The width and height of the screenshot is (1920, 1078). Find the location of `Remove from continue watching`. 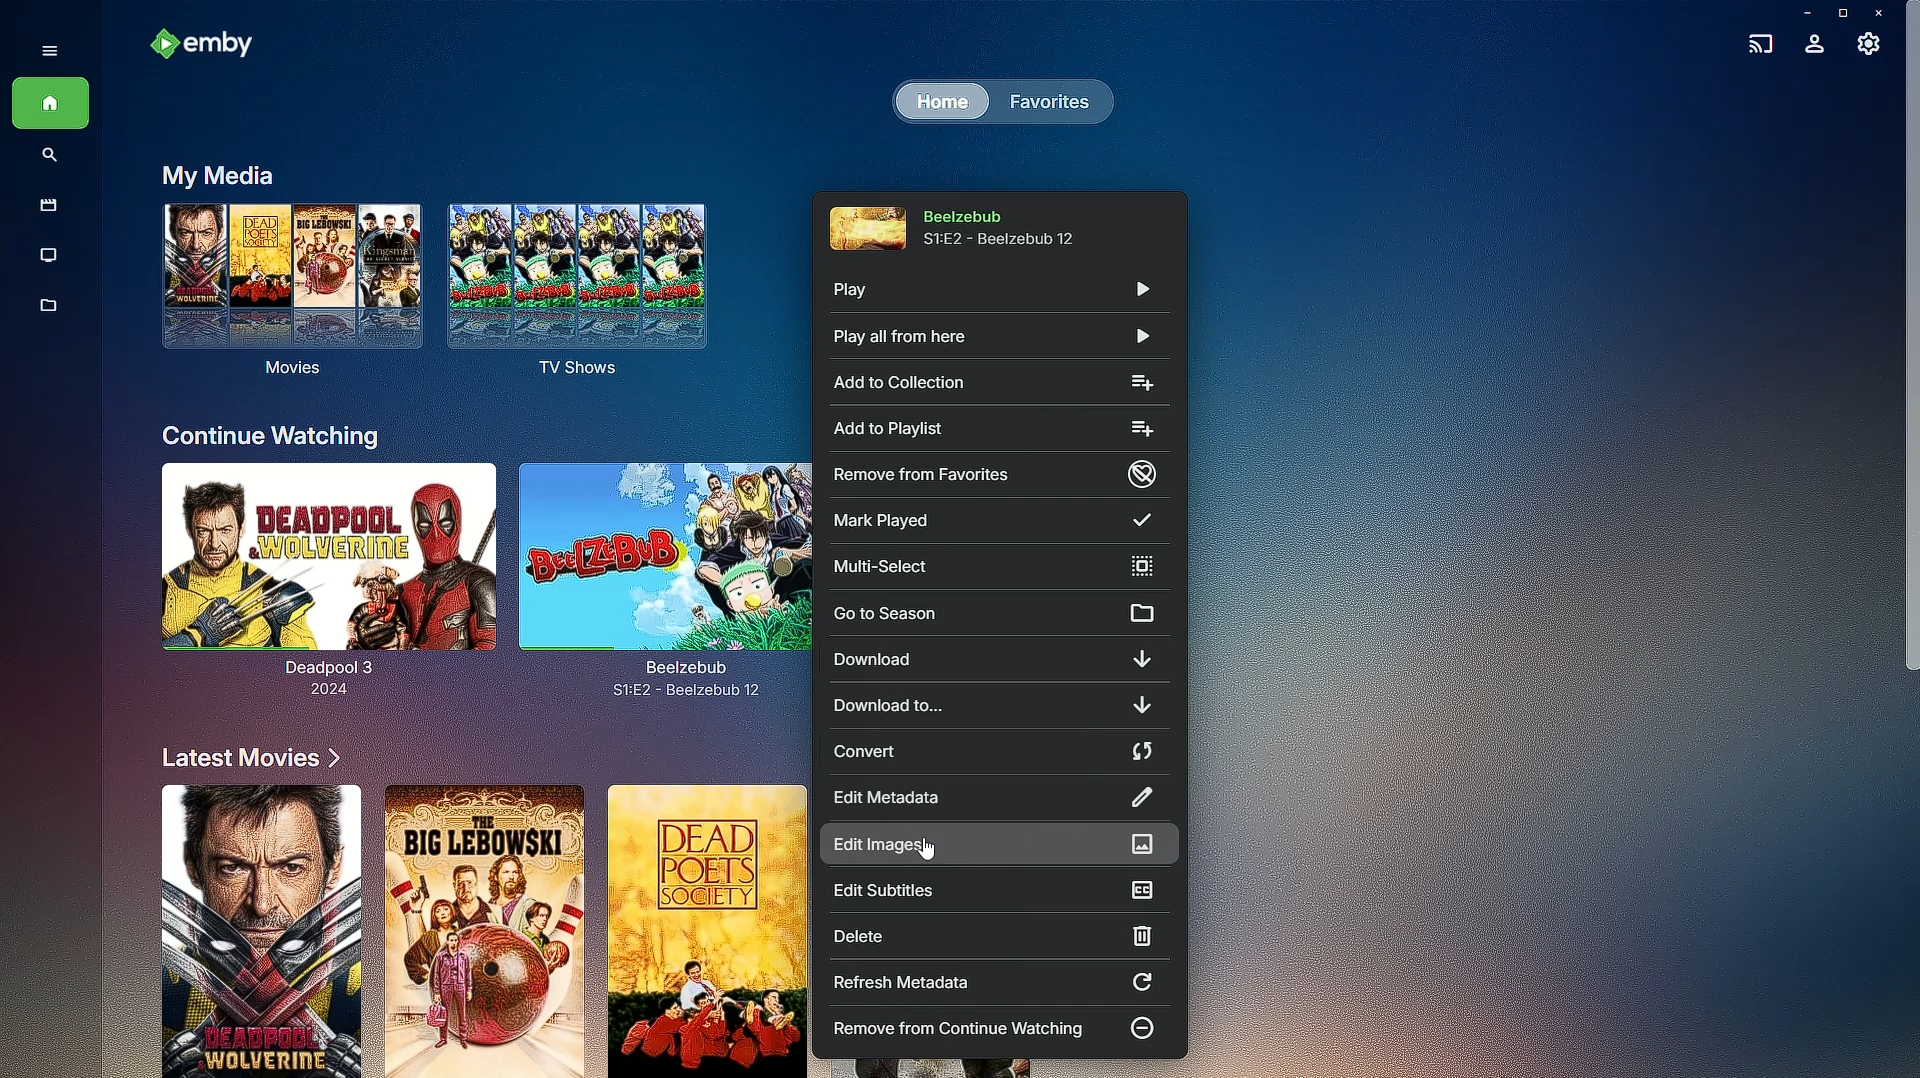

Remove from continue watching is located at coordinates (998, 1029).